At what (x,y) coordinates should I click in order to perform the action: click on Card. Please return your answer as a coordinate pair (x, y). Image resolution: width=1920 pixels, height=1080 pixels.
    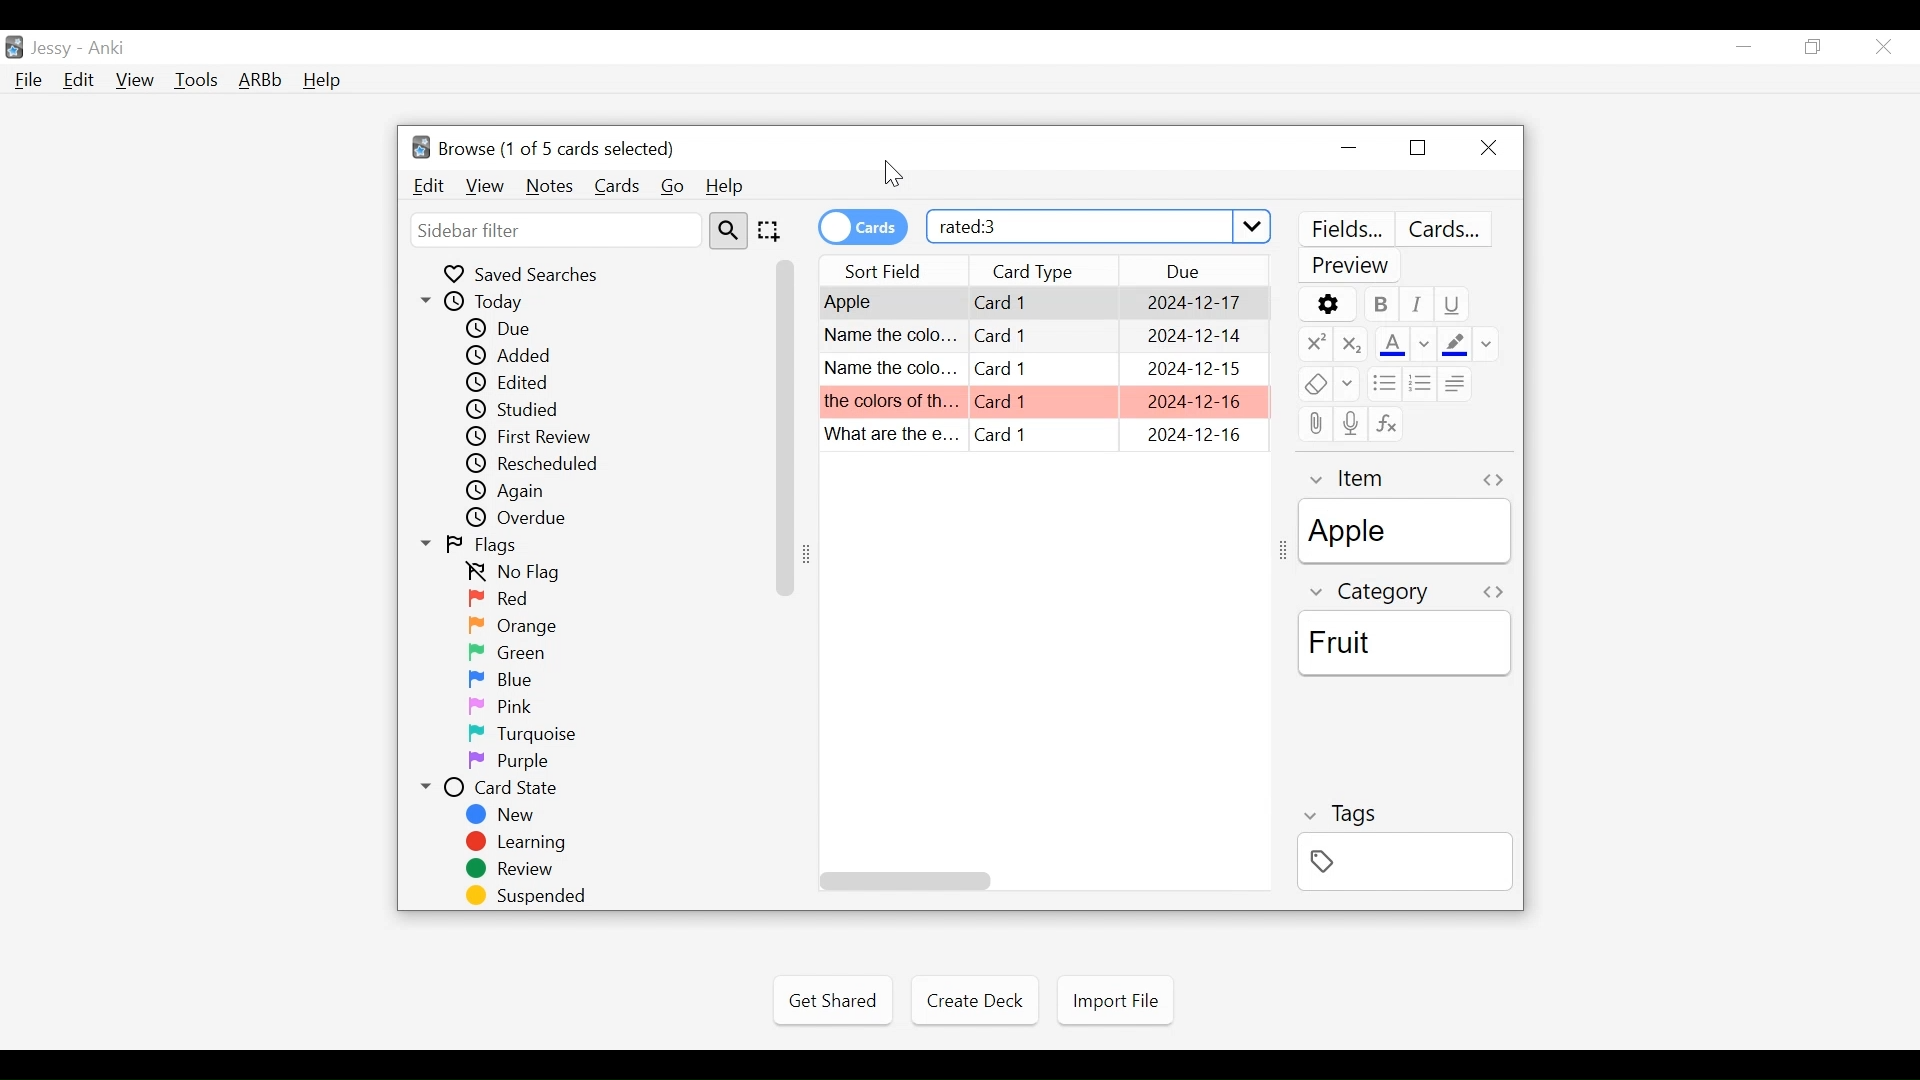
    Looking at the image, I should click on (891, 400).